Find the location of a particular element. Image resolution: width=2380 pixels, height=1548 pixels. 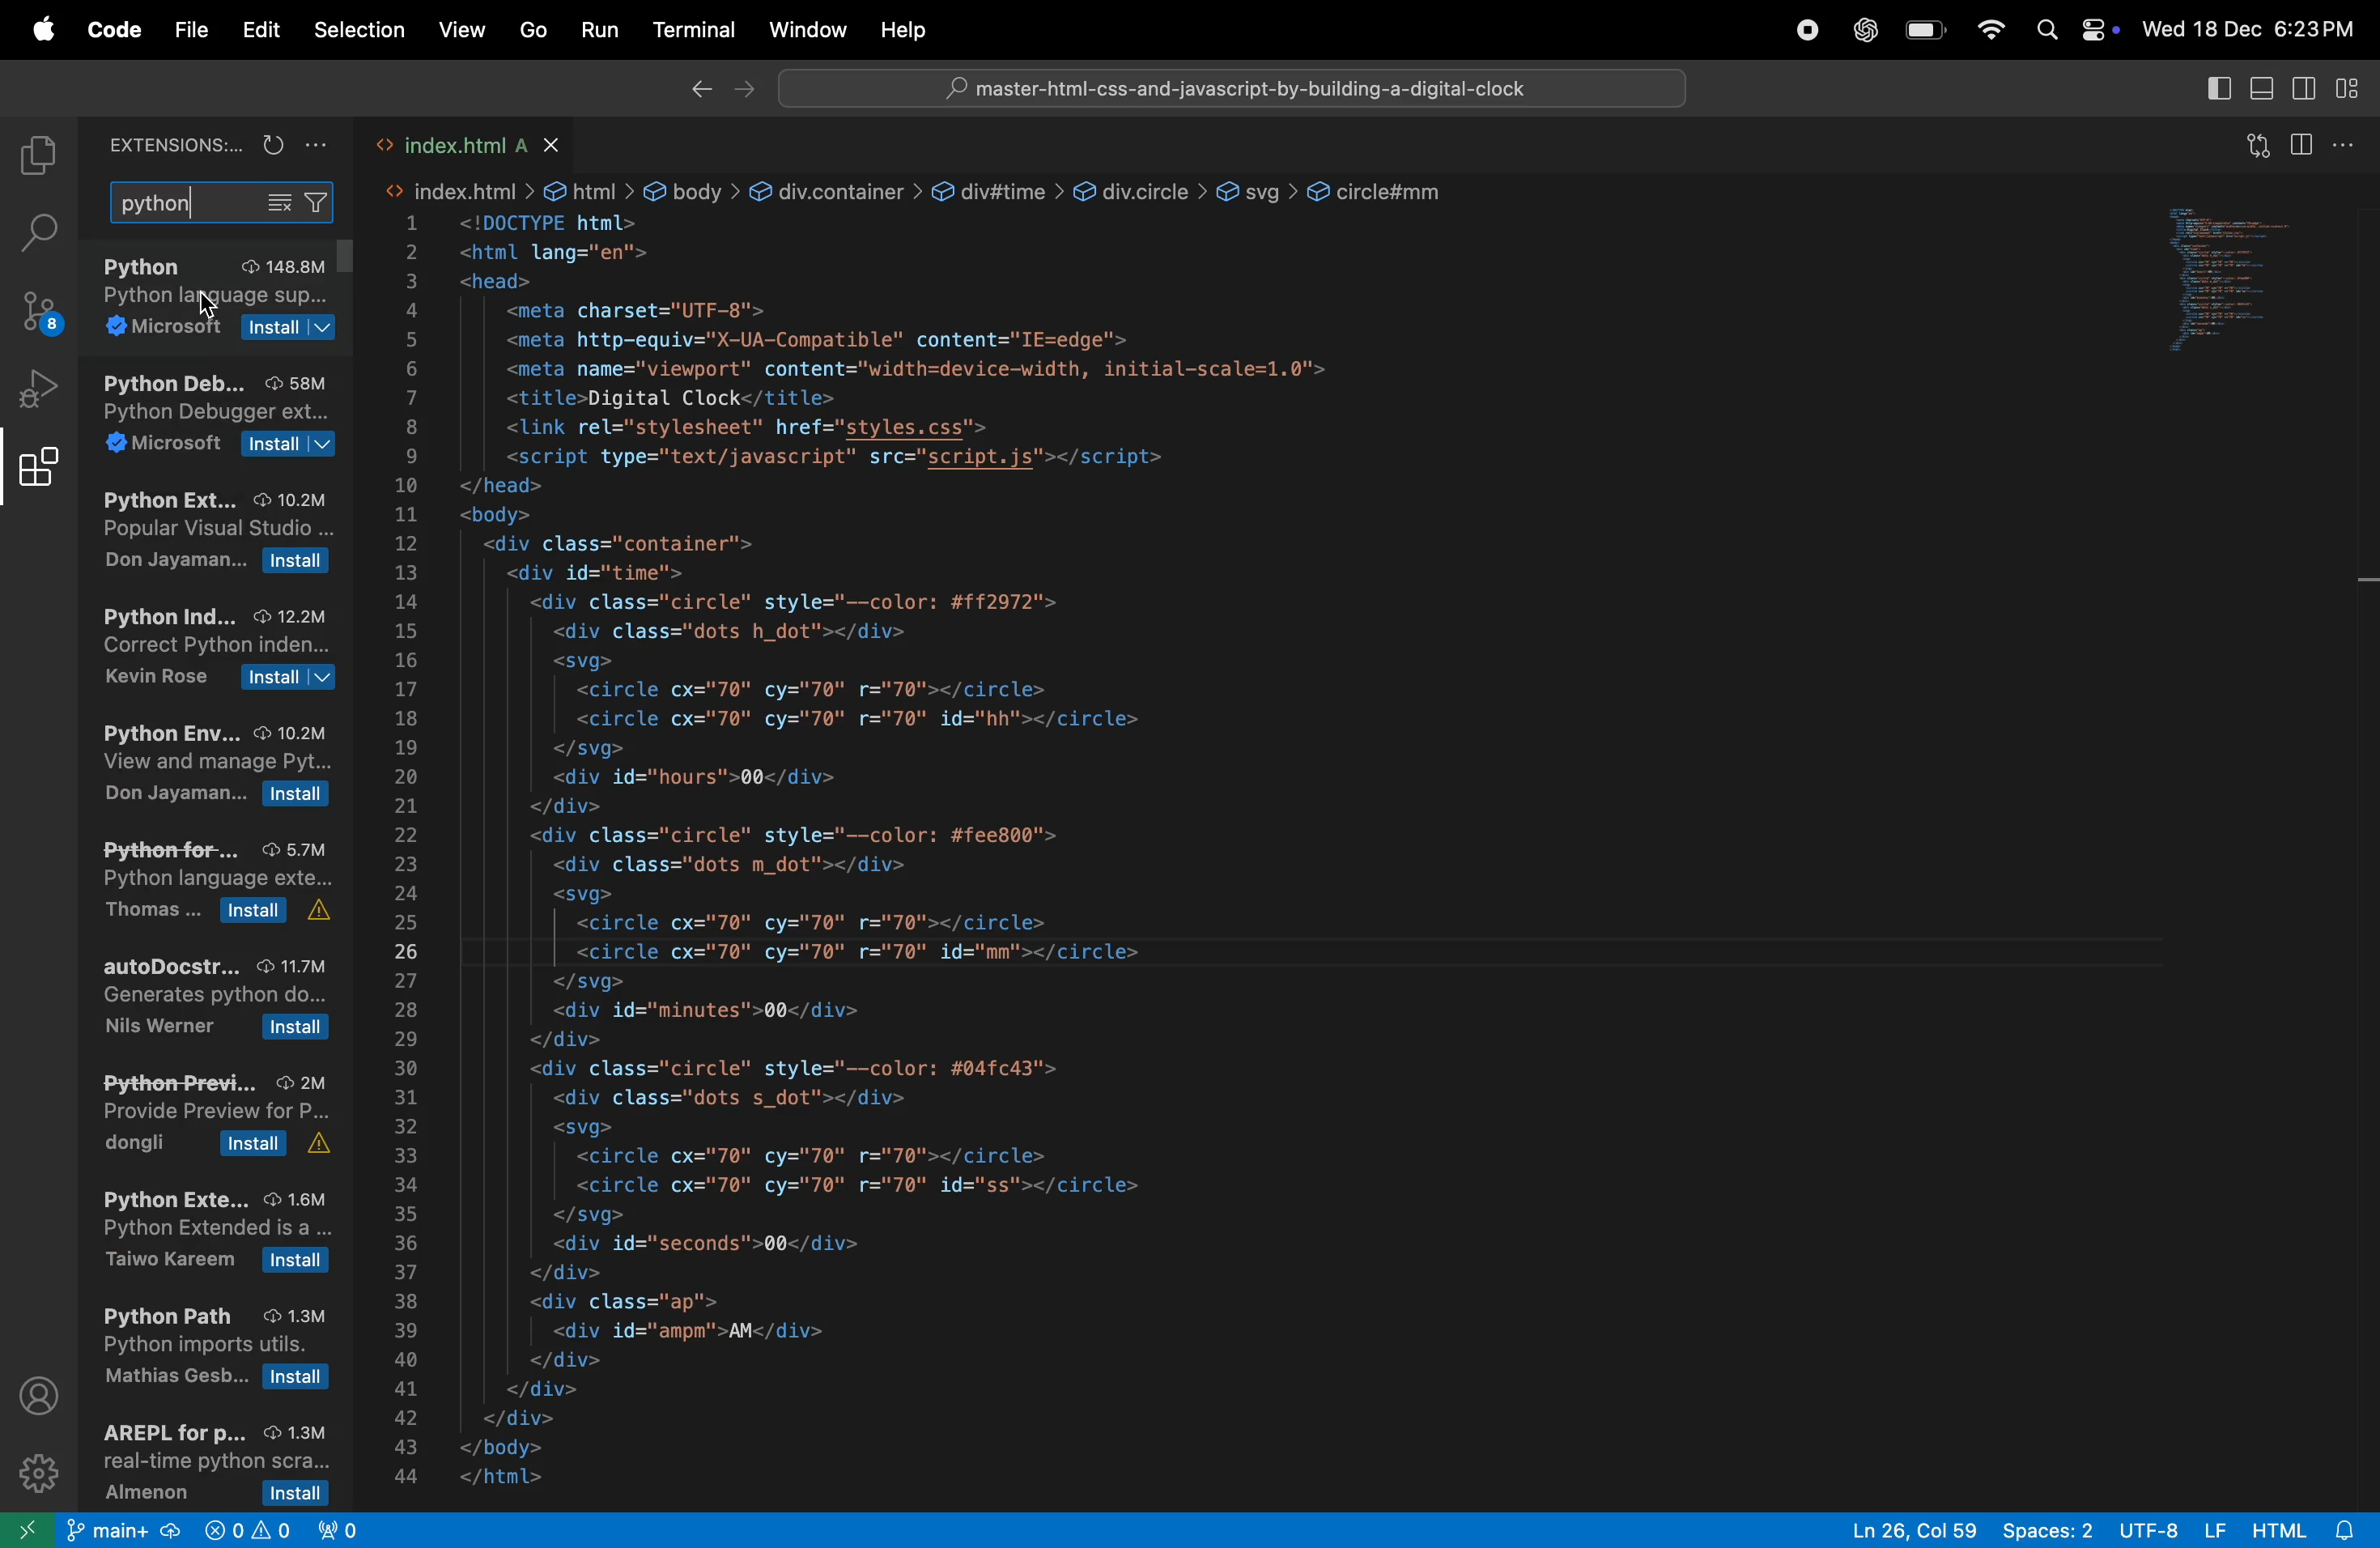

open new window is located at coordinates (30, 1528).